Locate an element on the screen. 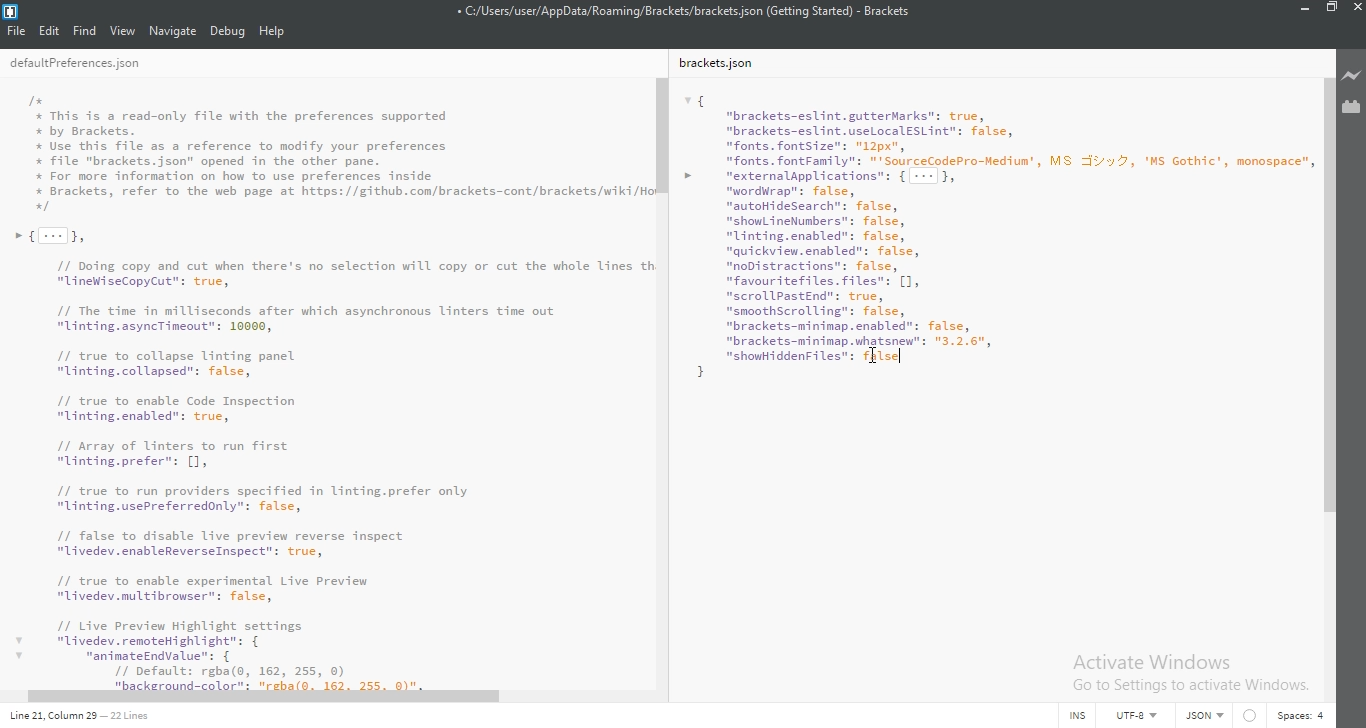  space: 4 is located at coordinates (1304, 716).